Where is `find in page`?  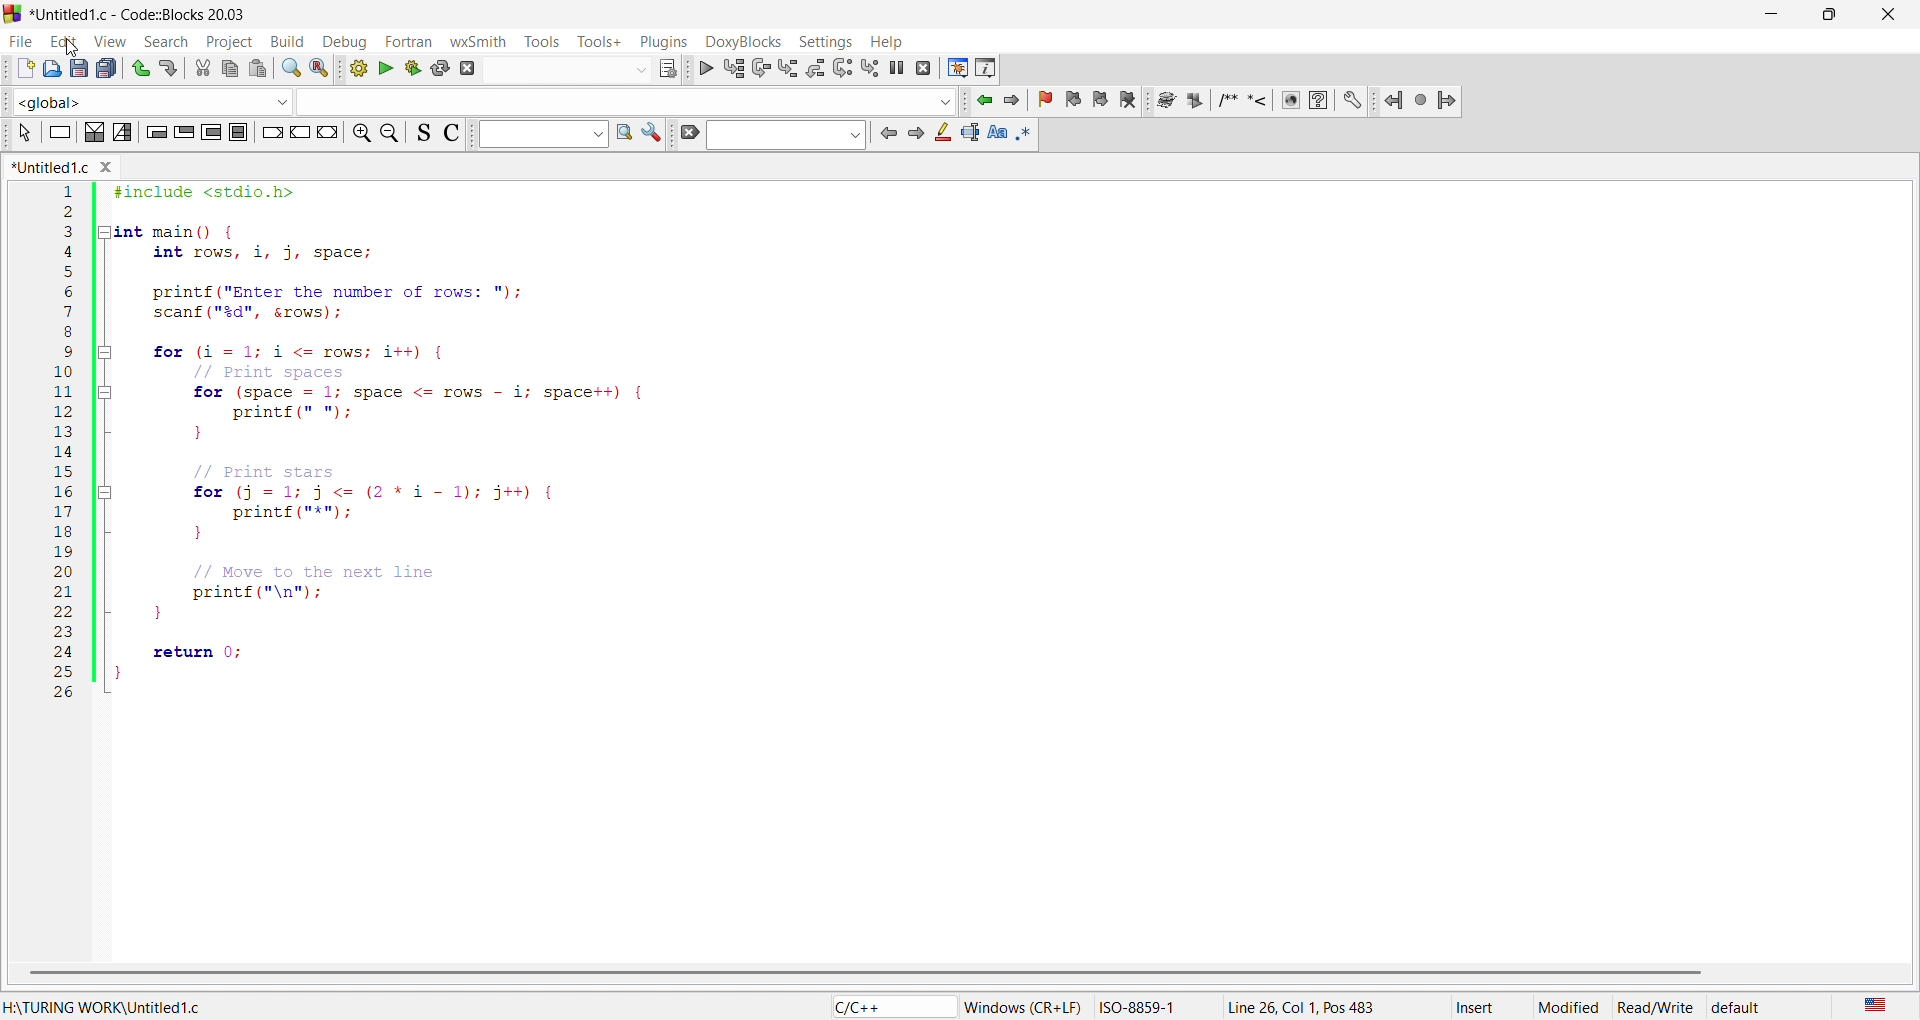
find in page is located at coordinates (622, 136).